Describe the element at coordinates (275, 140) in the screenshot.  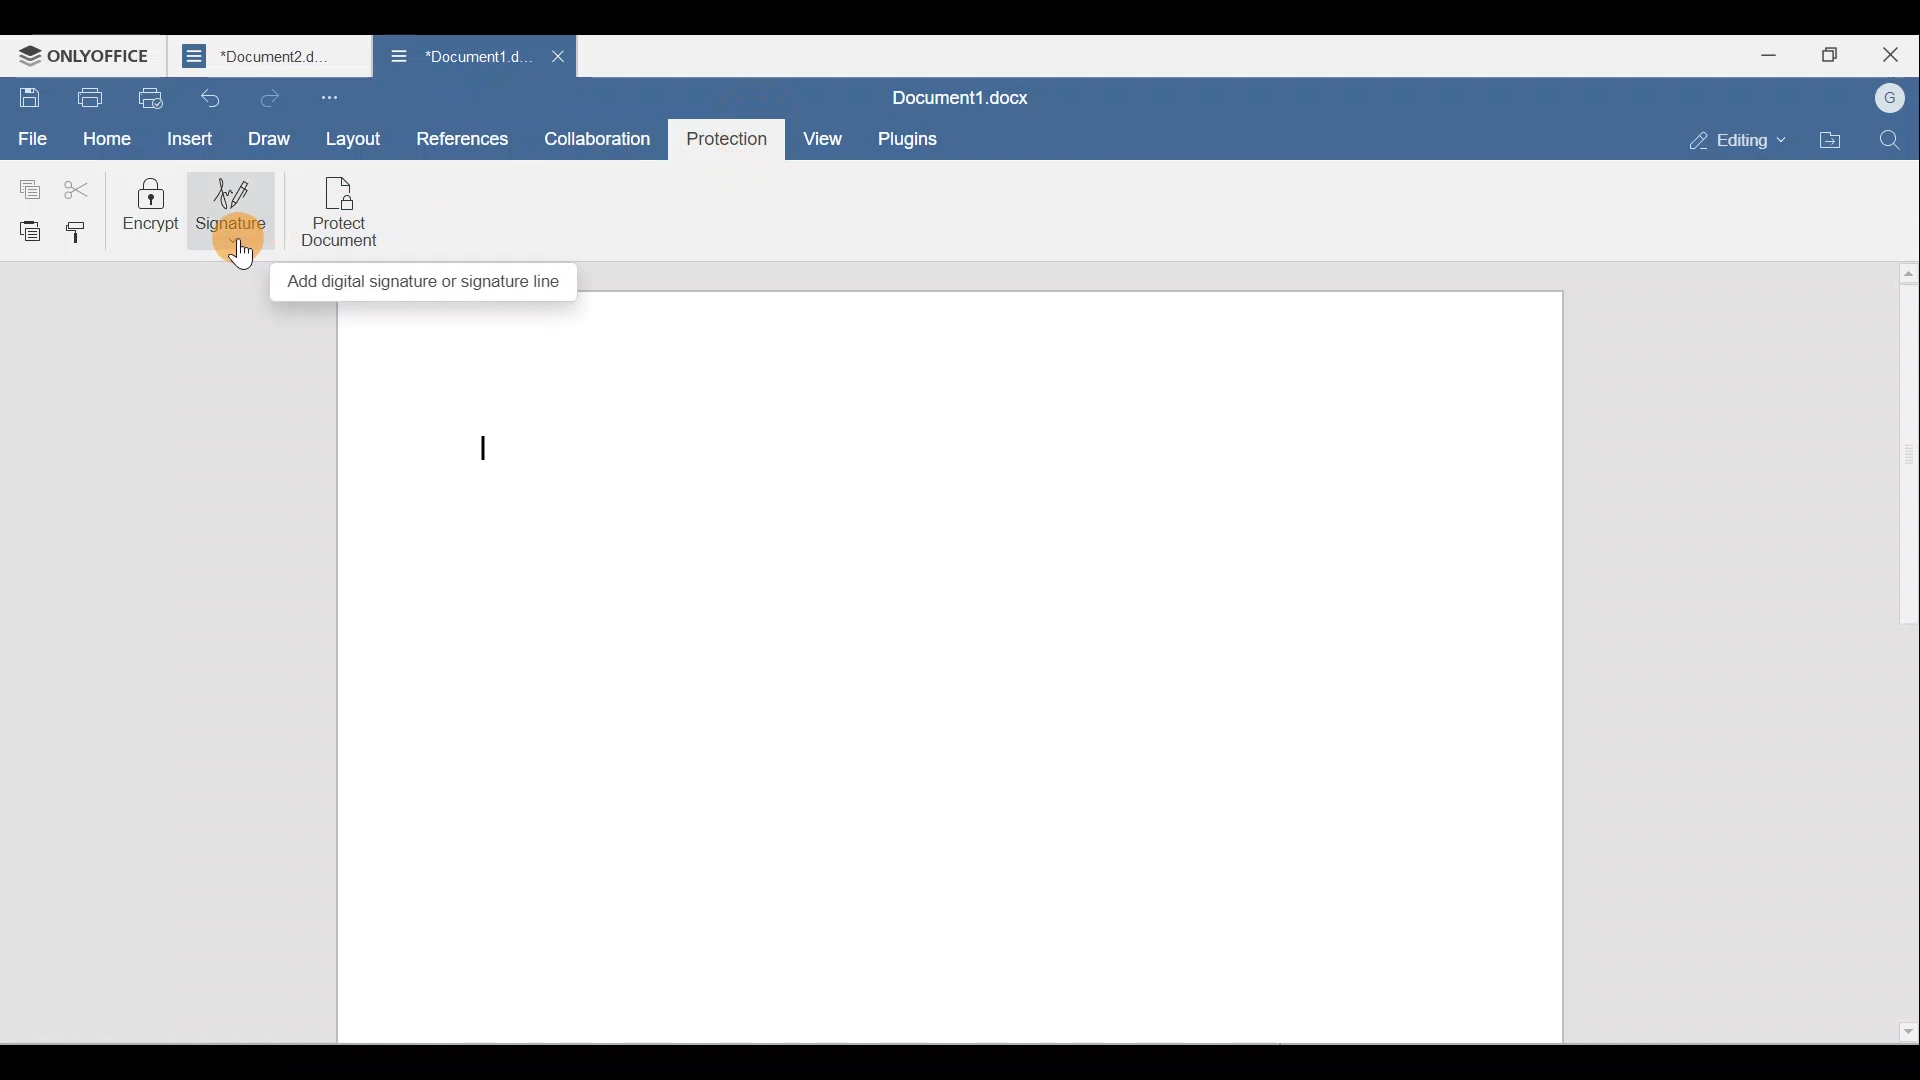
I see `Draw` at that location.